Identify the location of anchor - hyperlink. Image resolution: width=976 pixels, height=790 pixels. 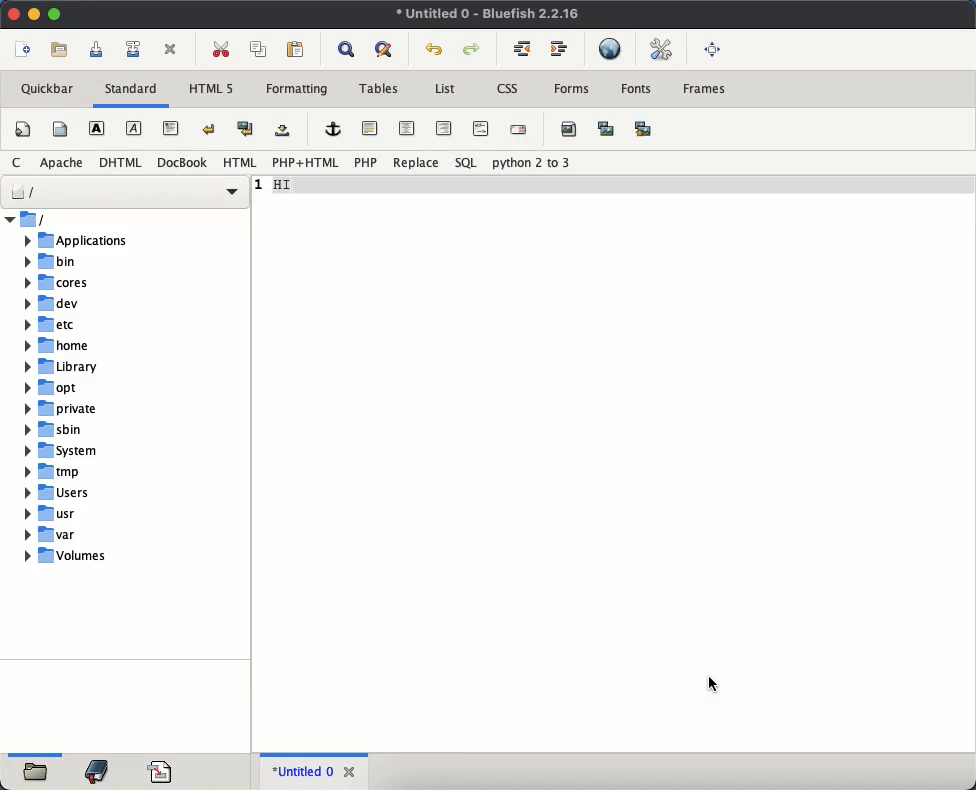
(332, 129).